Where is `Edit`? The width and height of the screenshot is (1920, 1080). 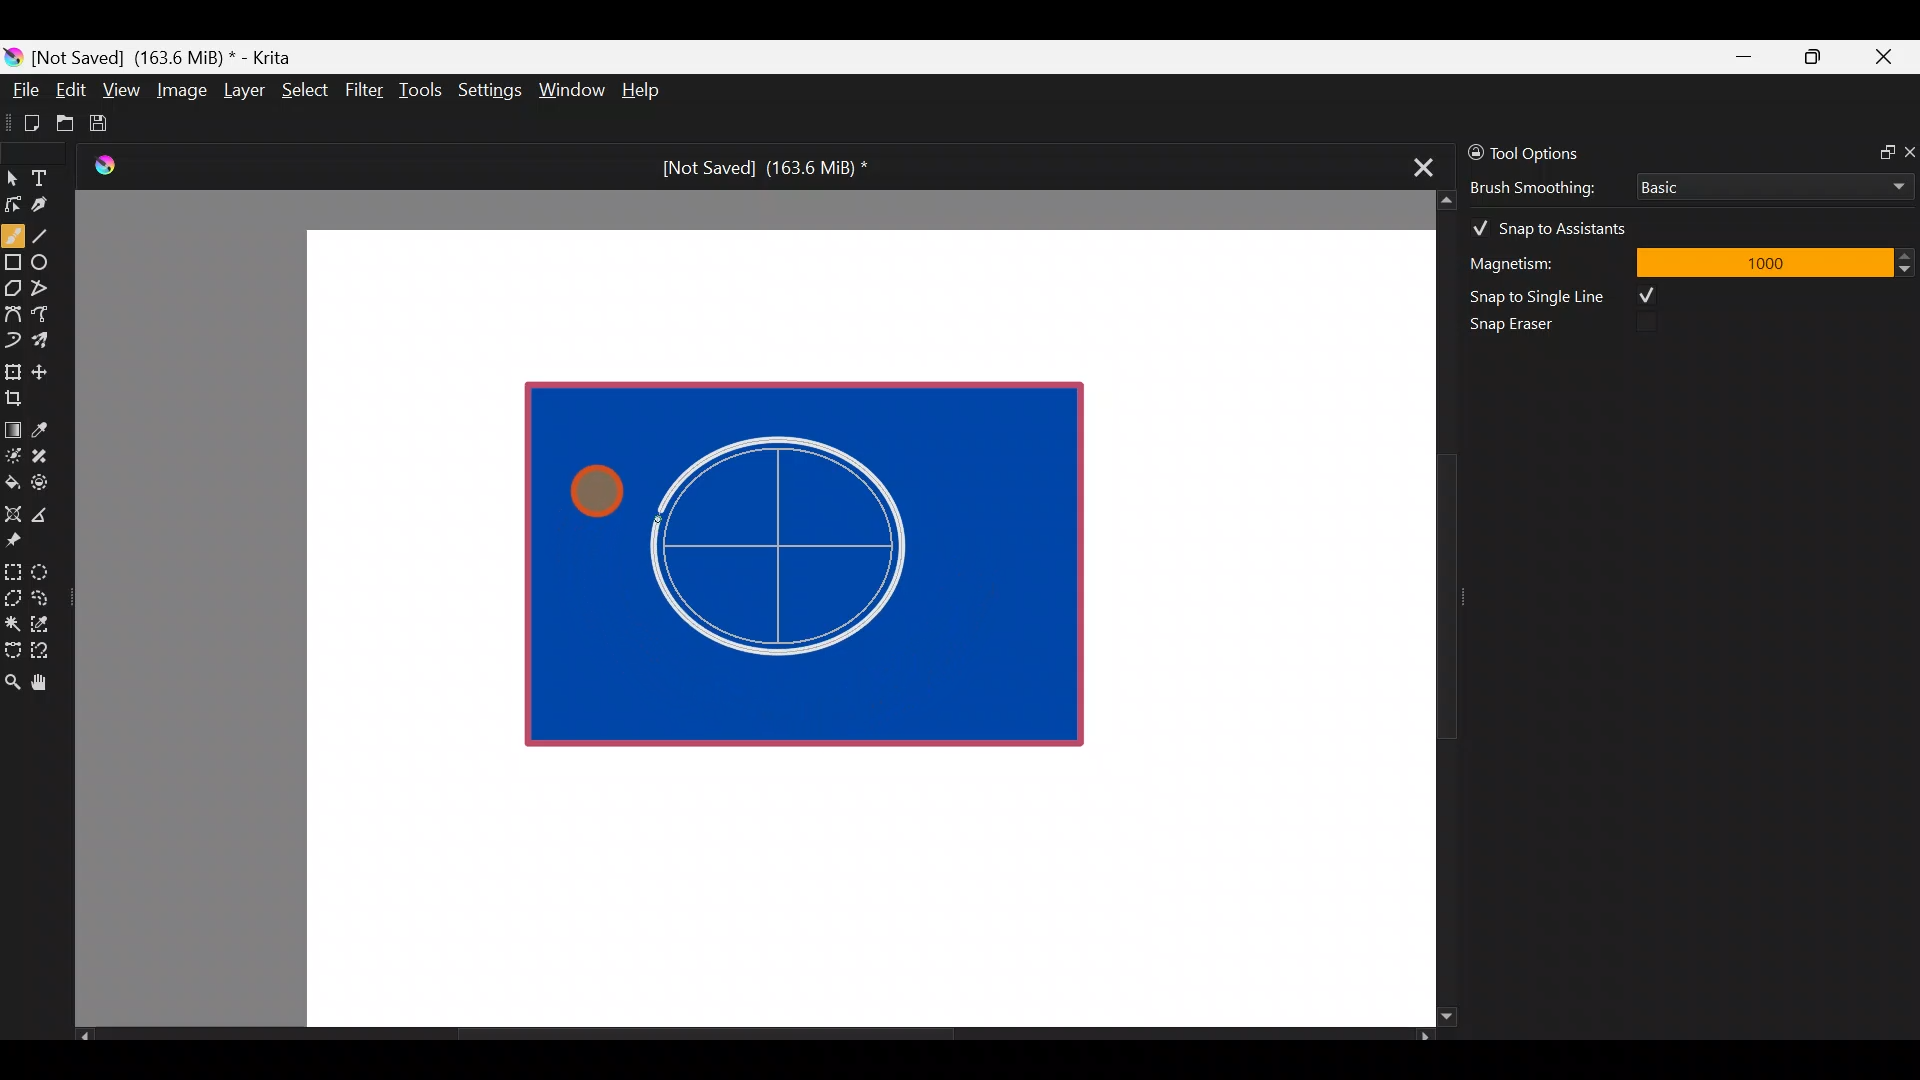
Edit is located at coordinates (70, 93).